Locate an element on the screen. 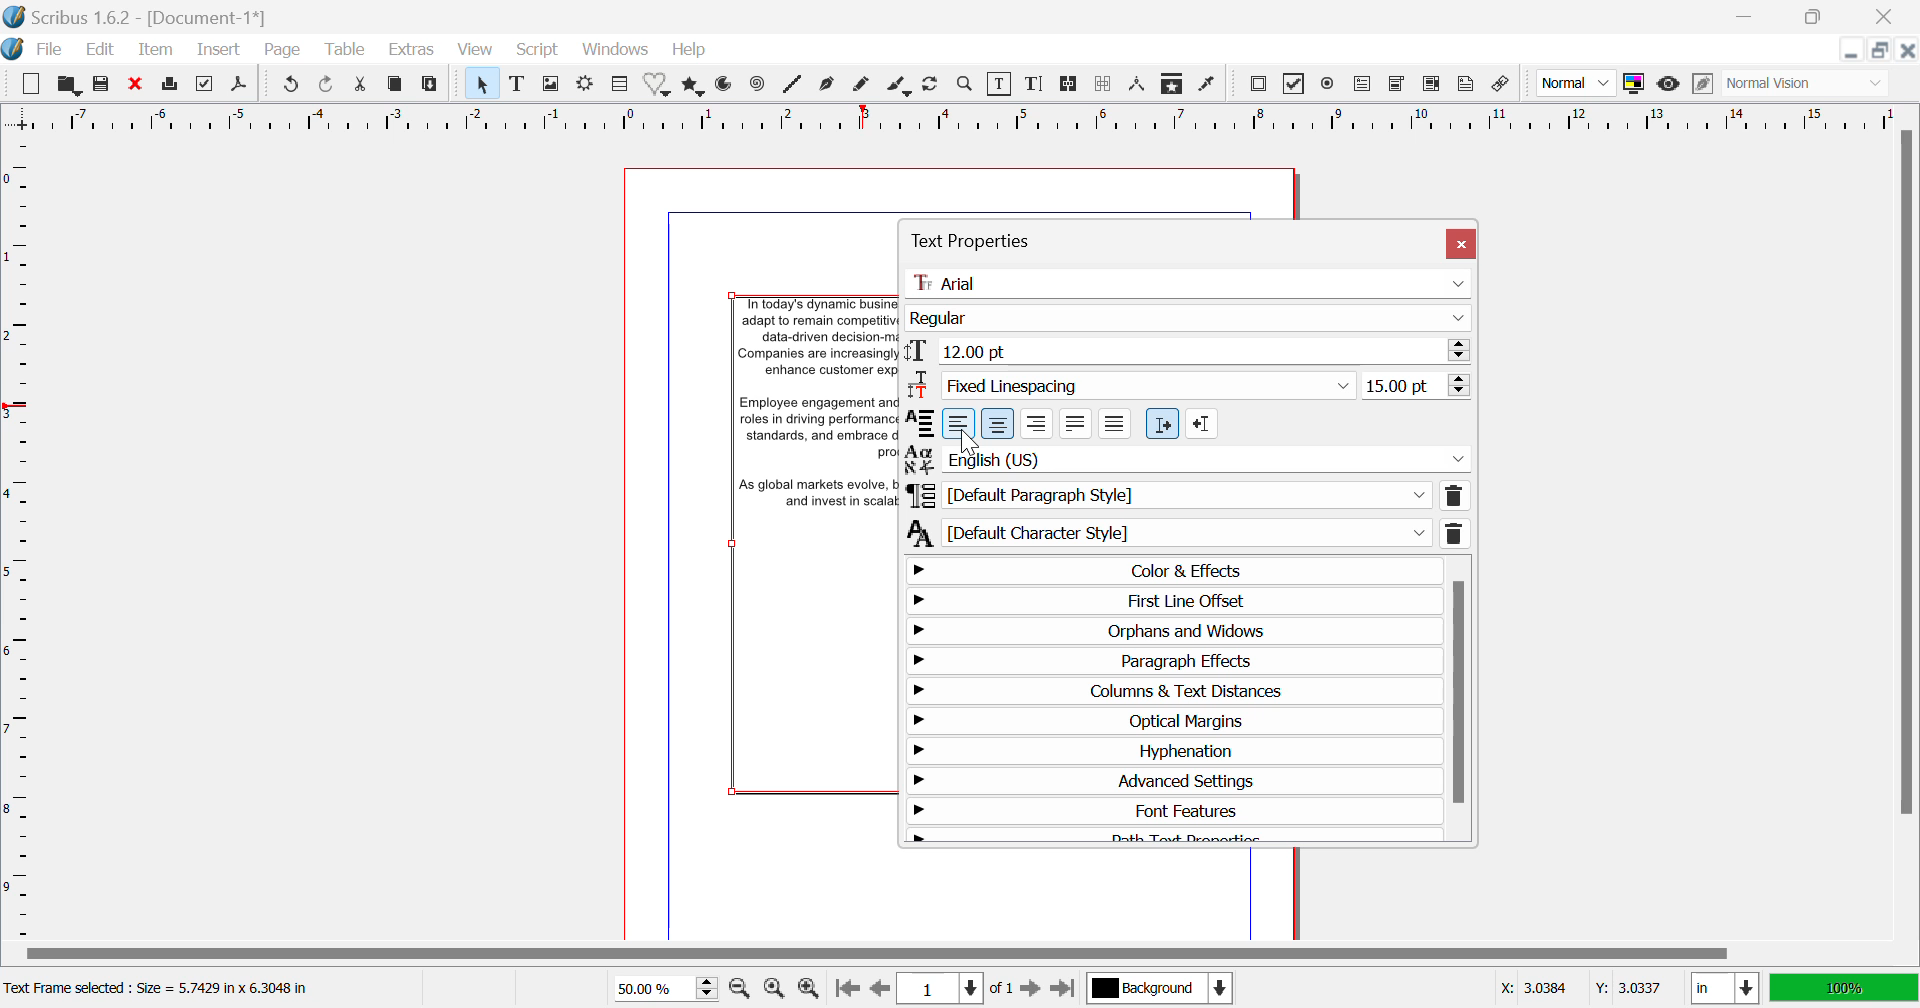  Restore Down is located at coordinates (1751, 15).